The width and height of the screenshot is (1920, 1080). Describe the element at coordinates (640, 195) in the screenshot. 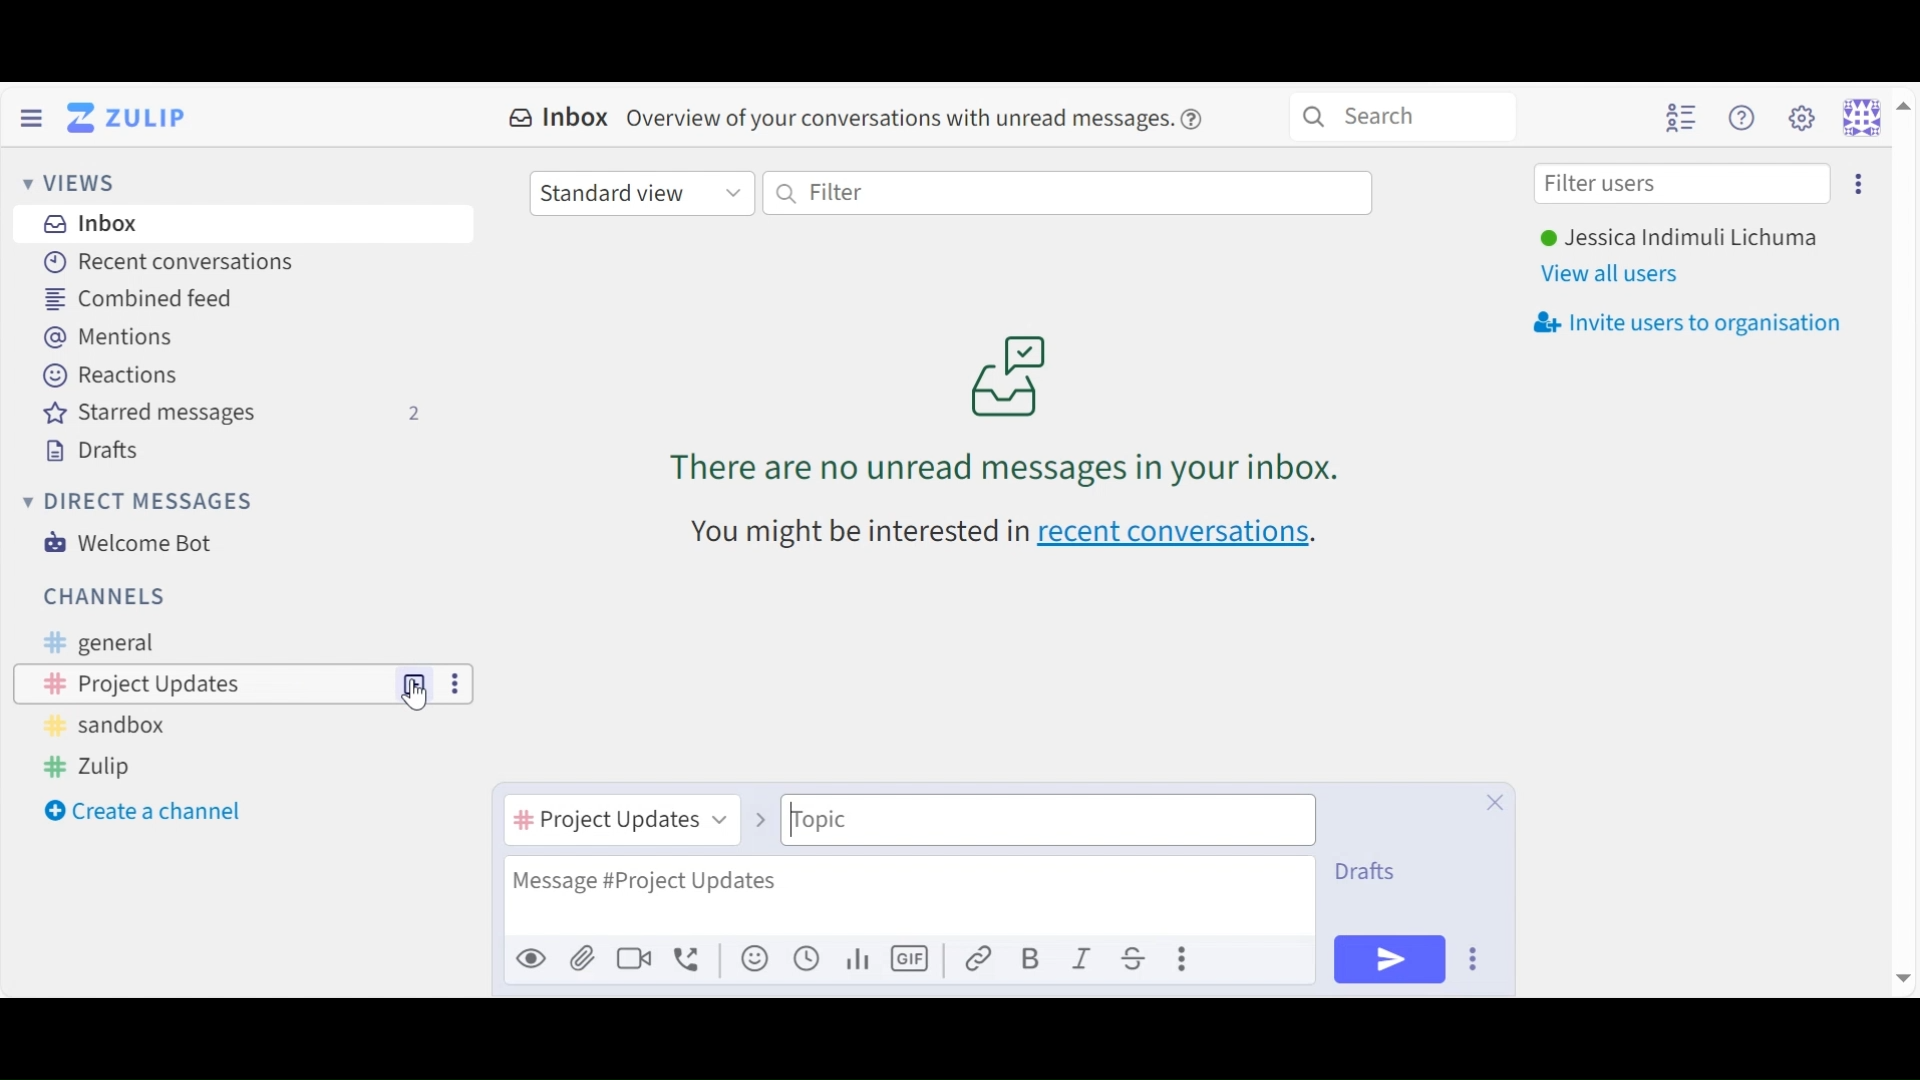

I see `Standard View` at that location.